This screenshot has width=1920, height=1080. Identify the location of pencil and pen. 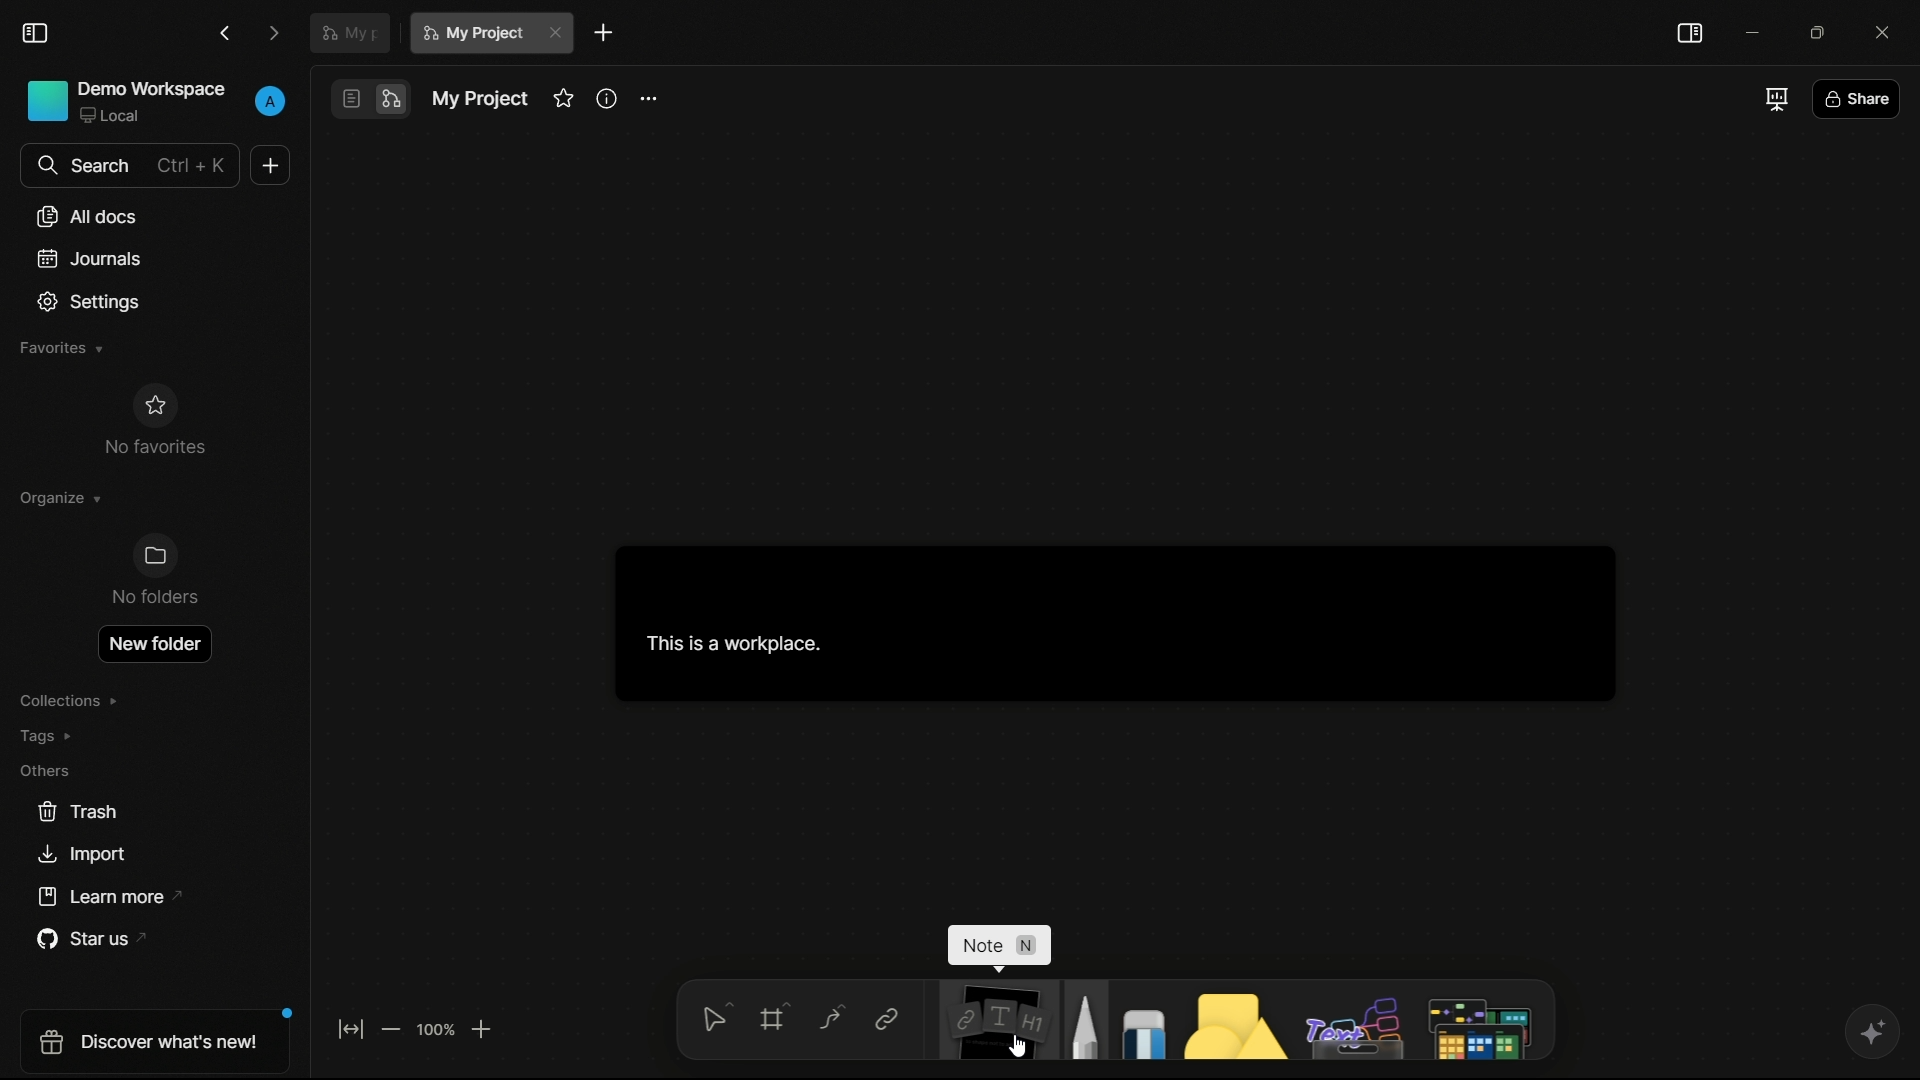
(1082, 1019).